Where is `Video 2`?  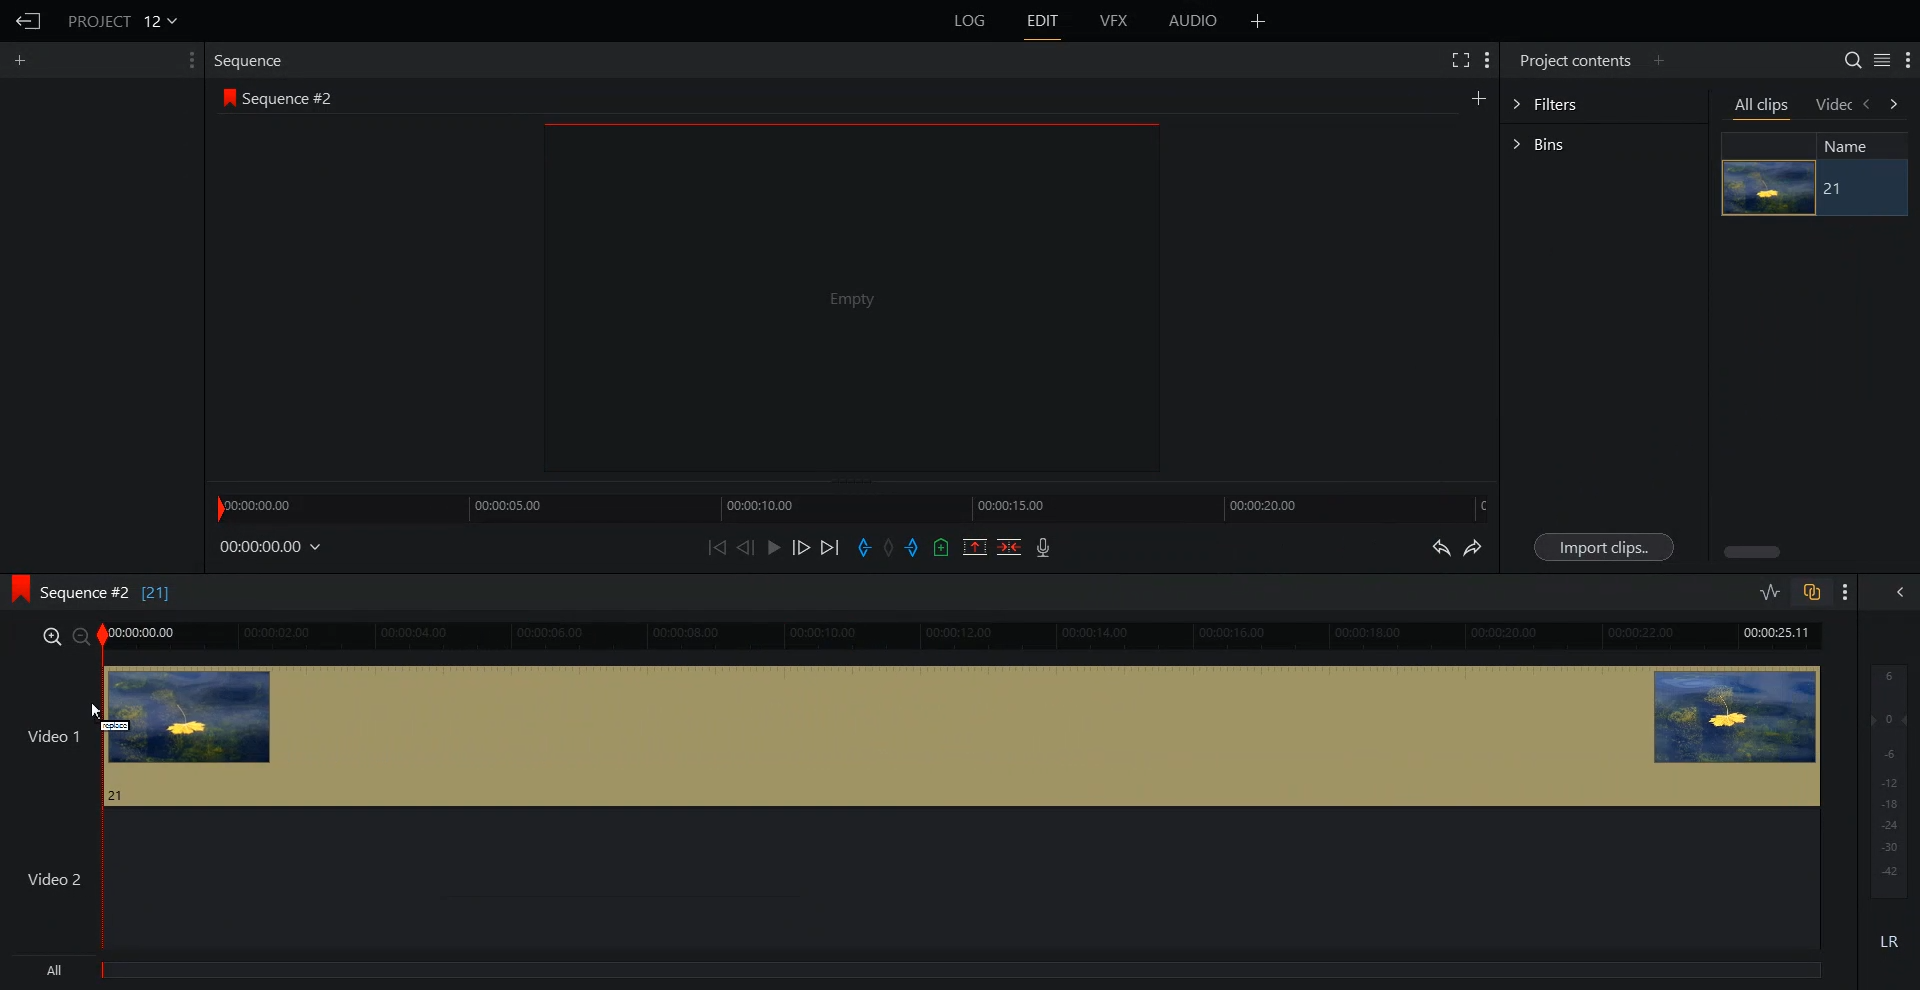
Video 2 is located at coordinates (959, 879).